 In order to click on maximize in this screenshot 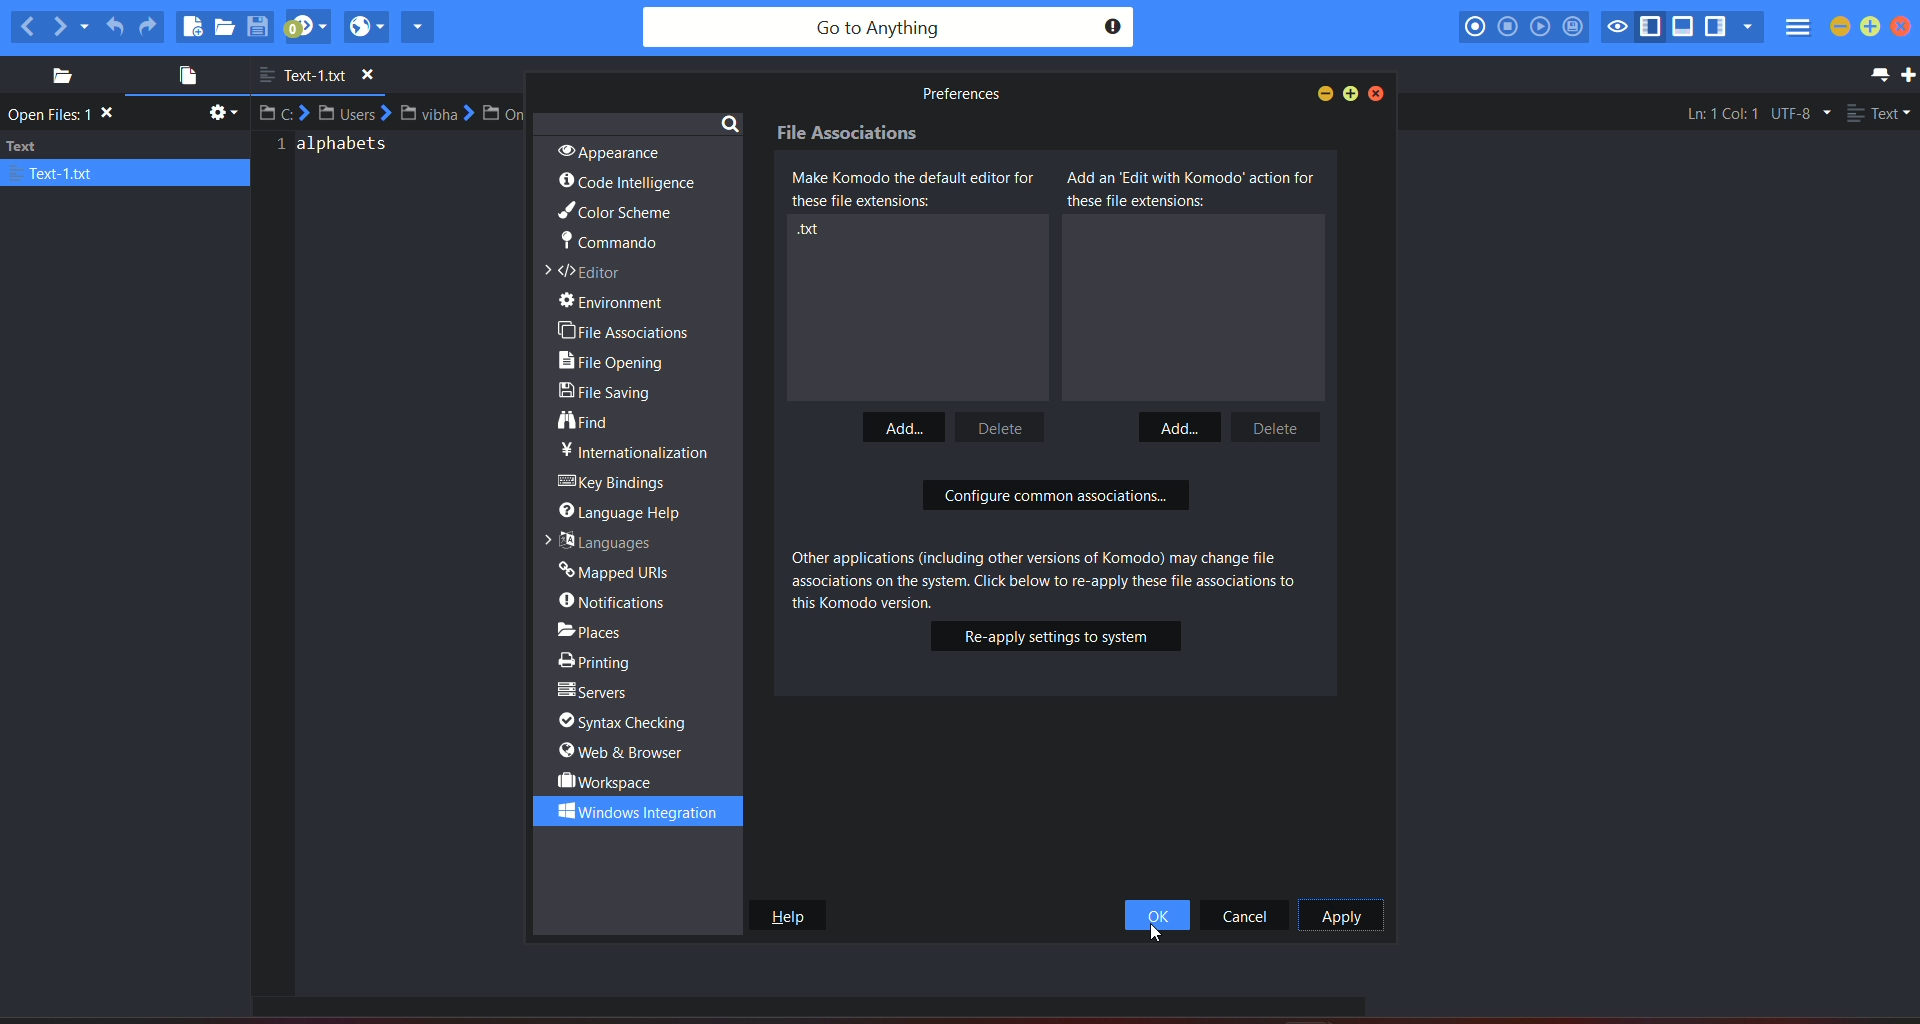, I will do `click(1870, 27)`.